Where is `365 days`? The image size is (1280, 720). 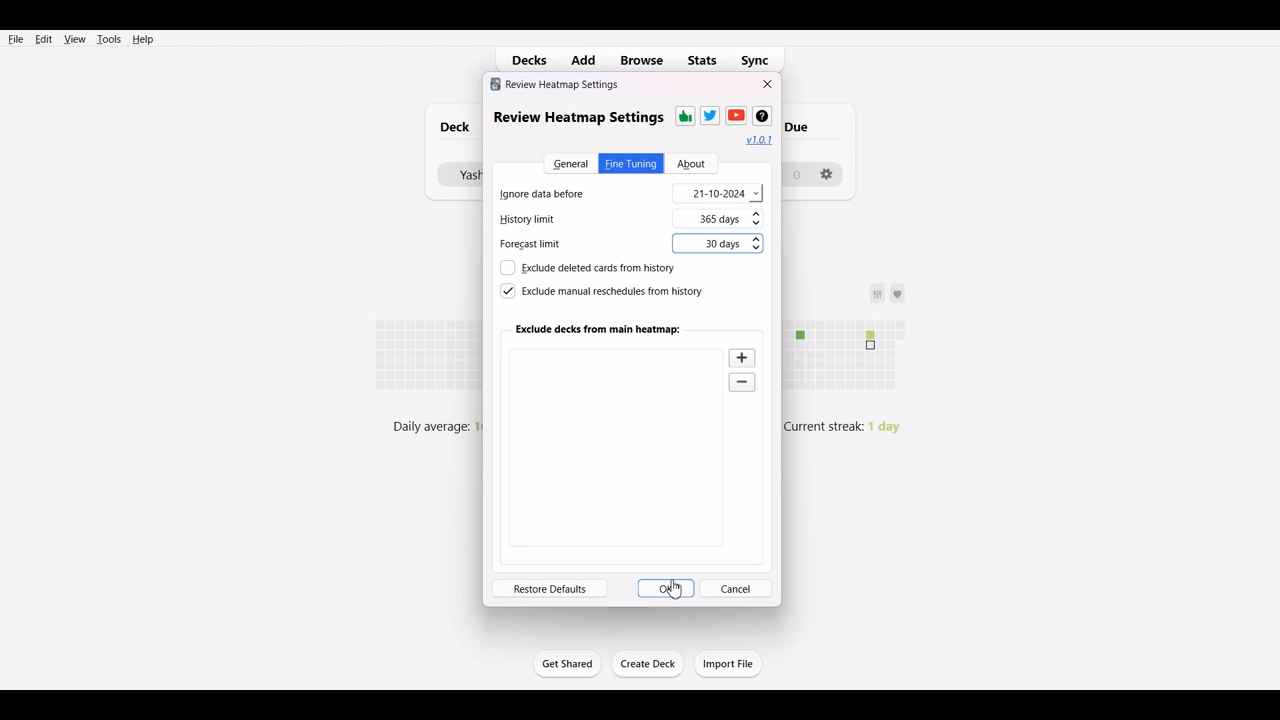 365 days is located at coordinates (733, 219).